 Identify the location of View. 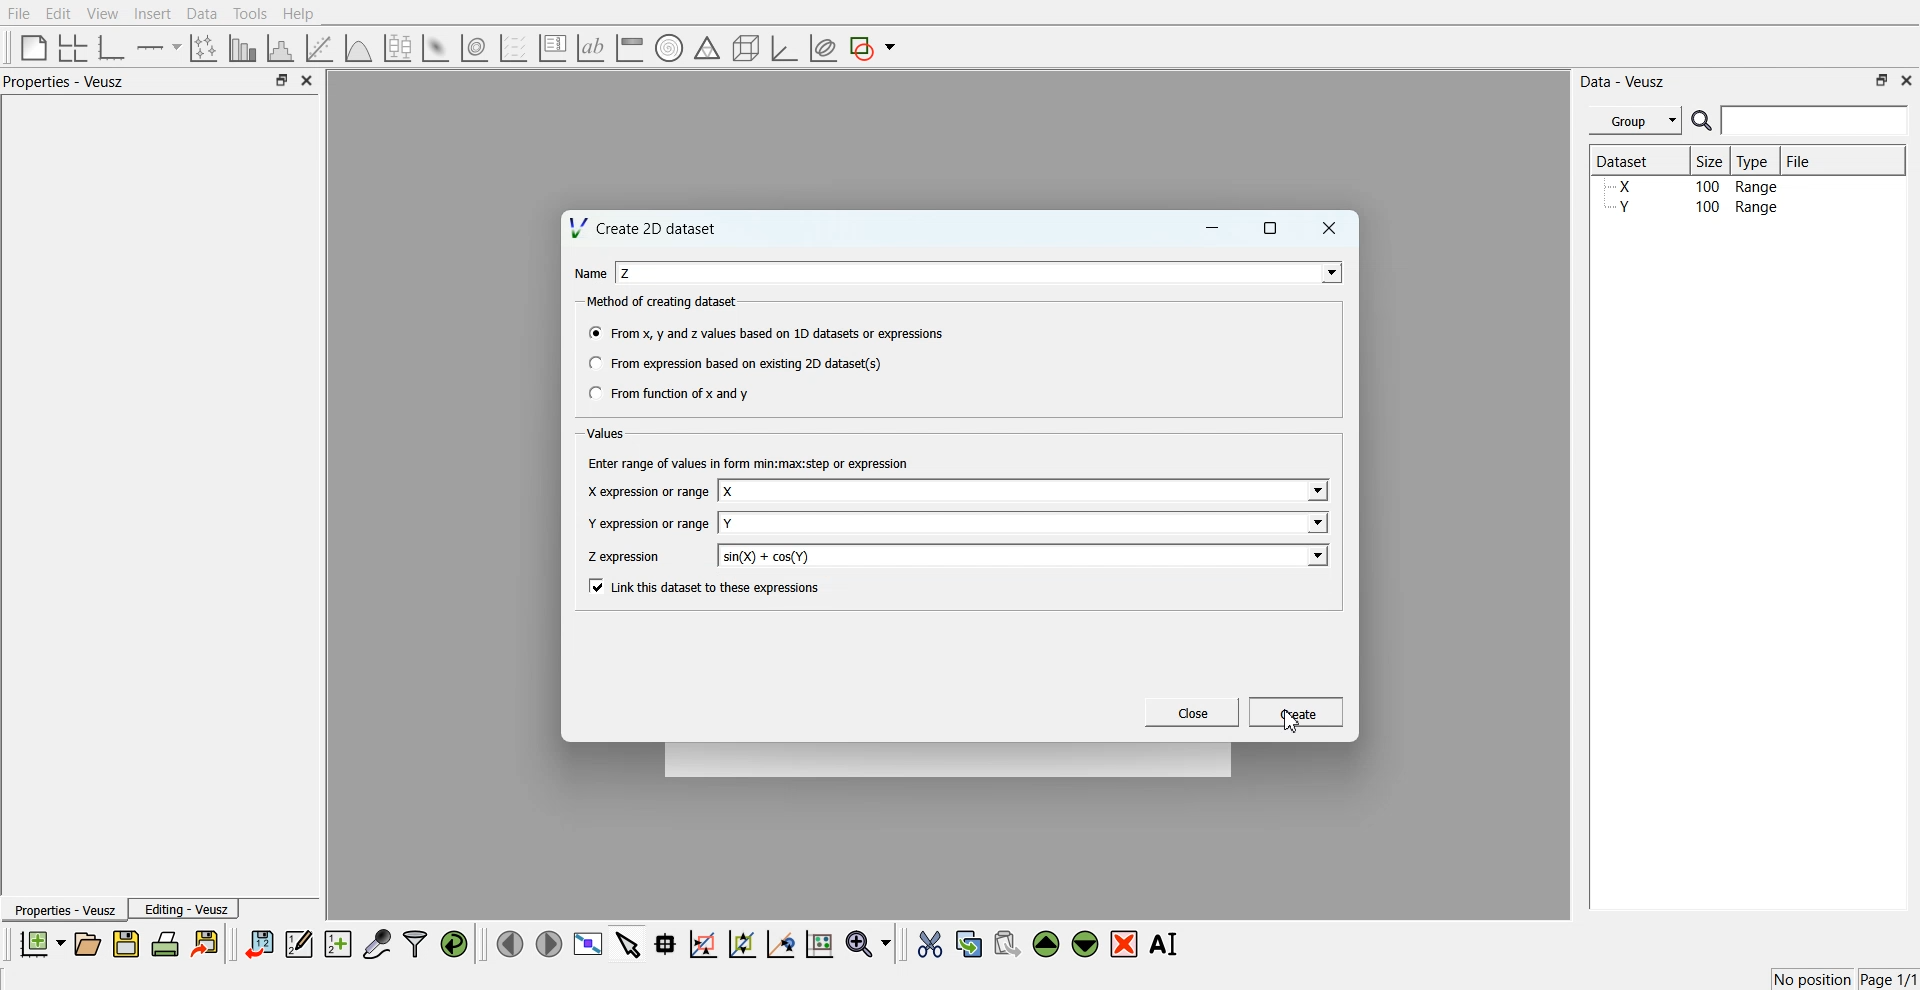
(103, 14).